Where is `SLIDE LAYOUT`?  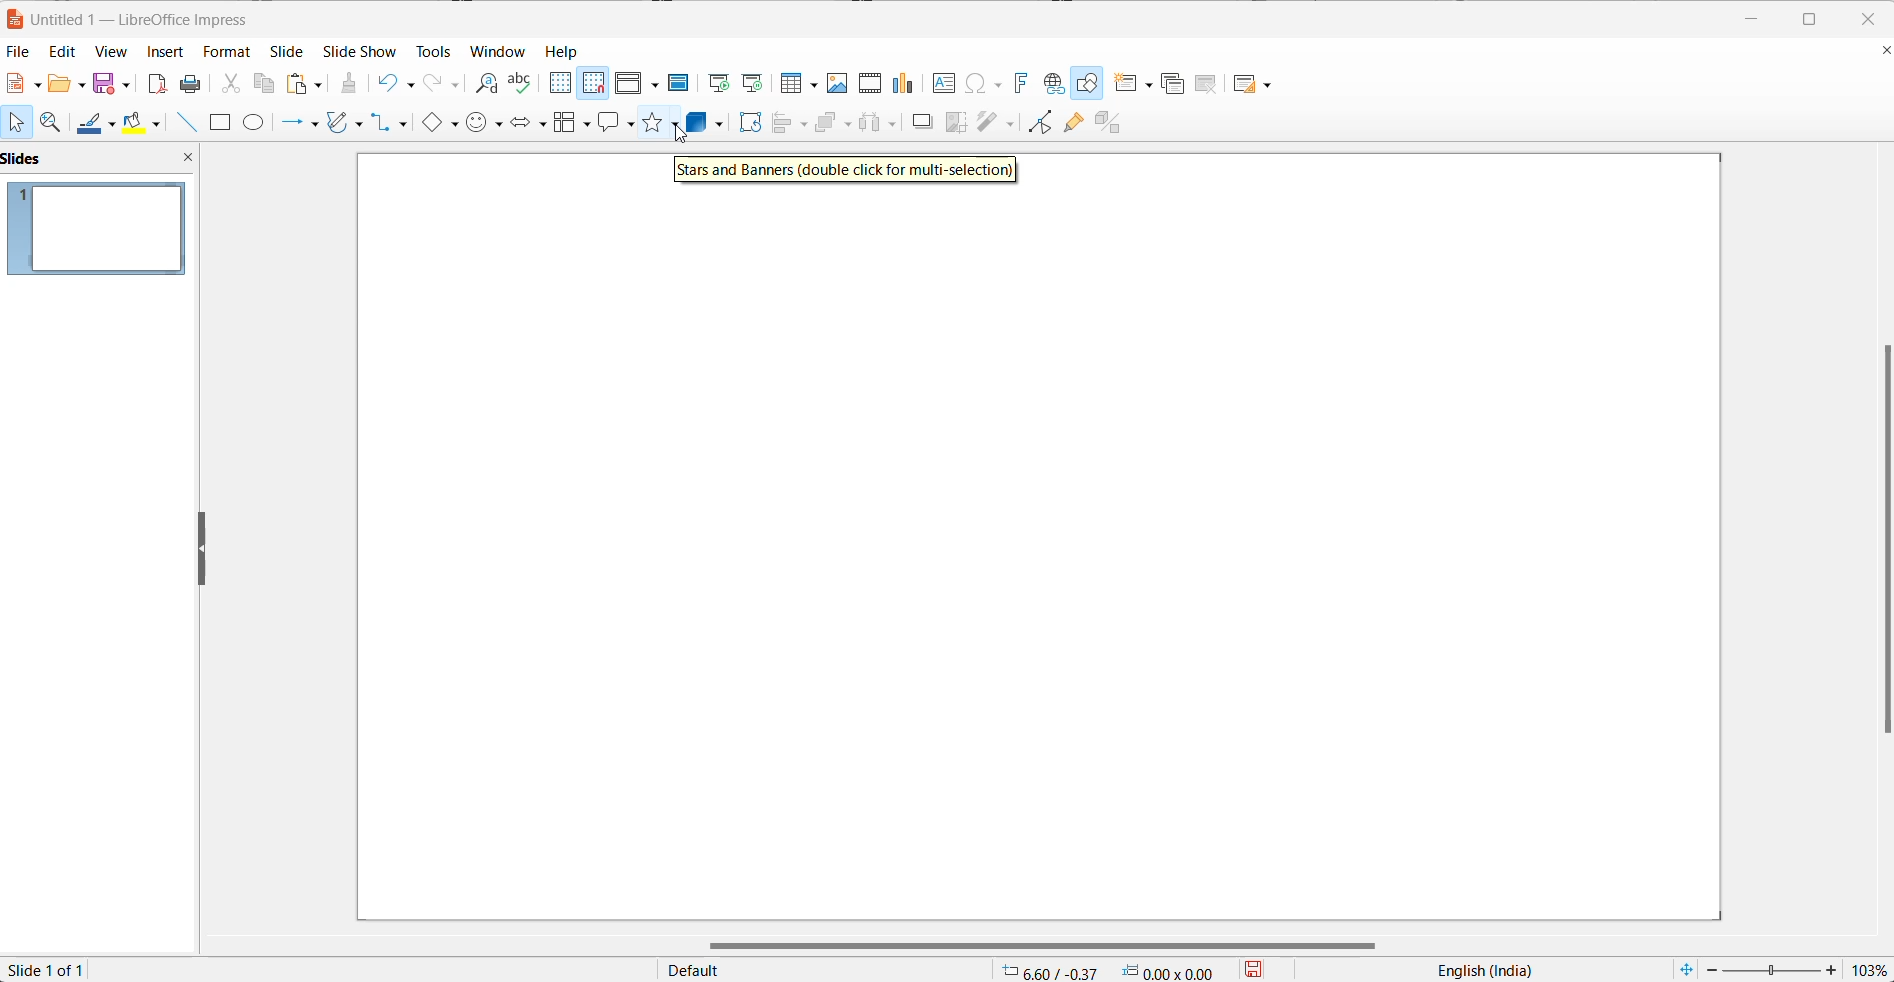 SLIDE LAYOUT is located at coordinates (1253, 83).